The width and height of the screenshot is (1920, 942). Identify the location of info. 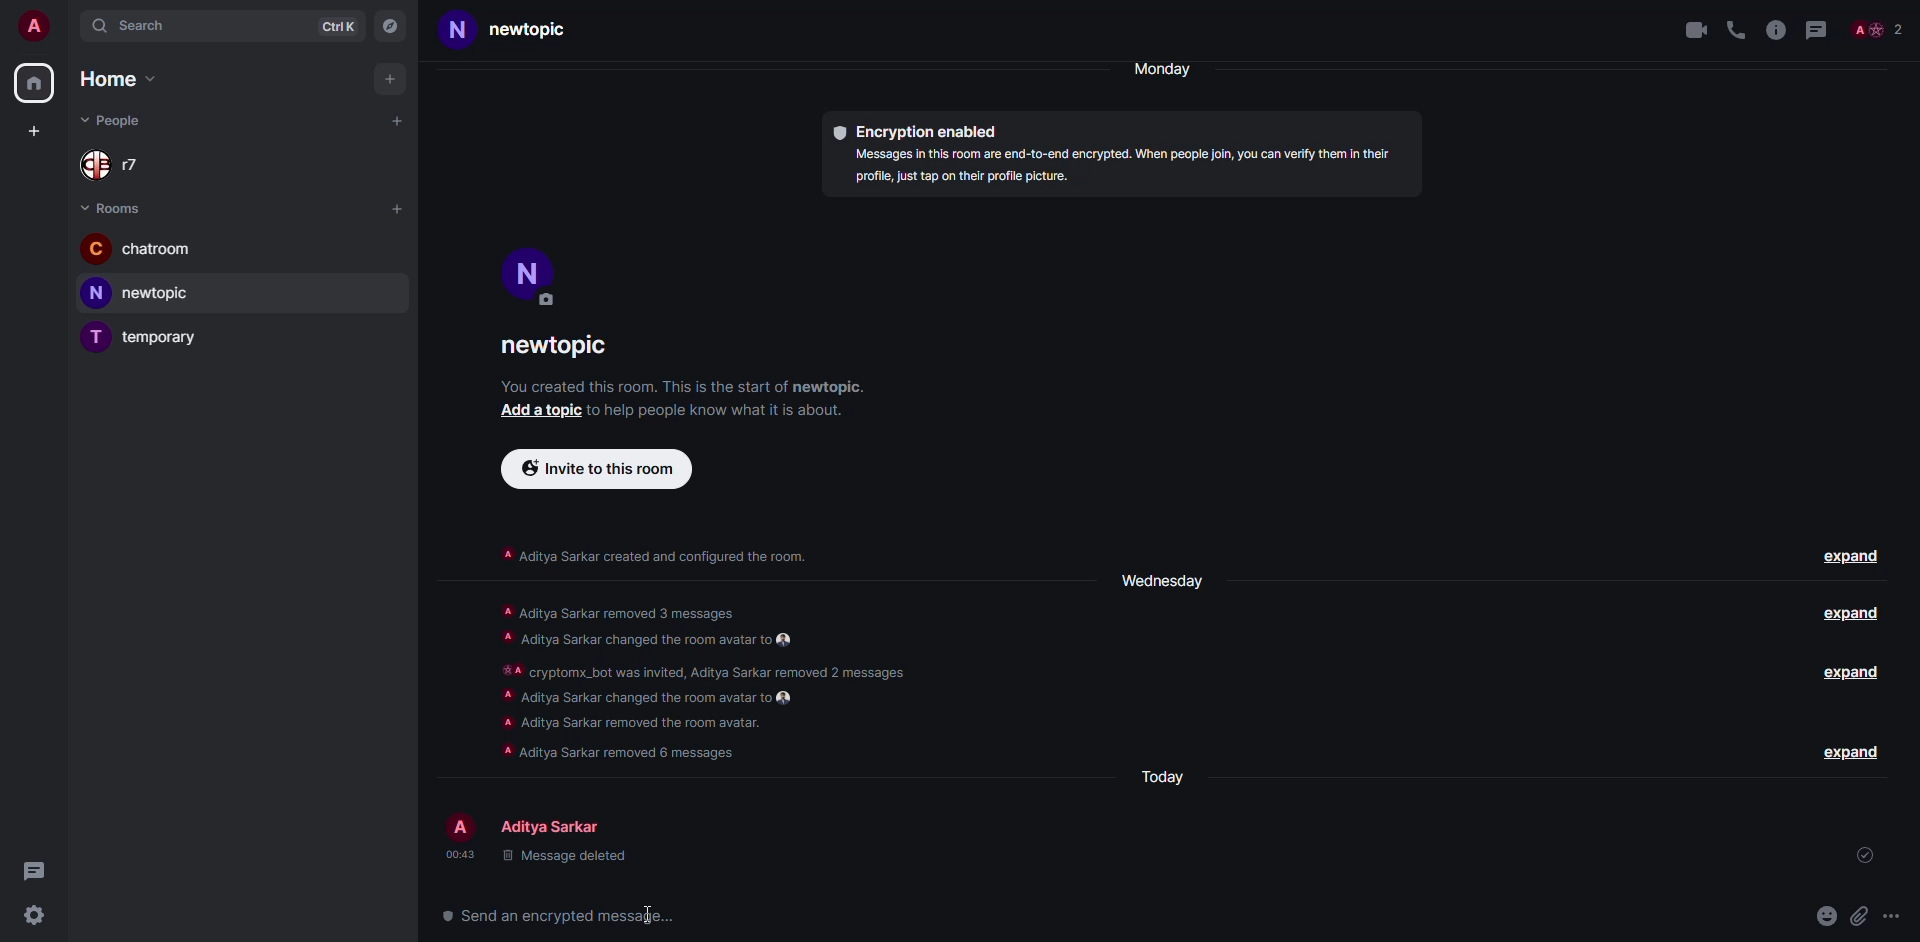
(682, 386).